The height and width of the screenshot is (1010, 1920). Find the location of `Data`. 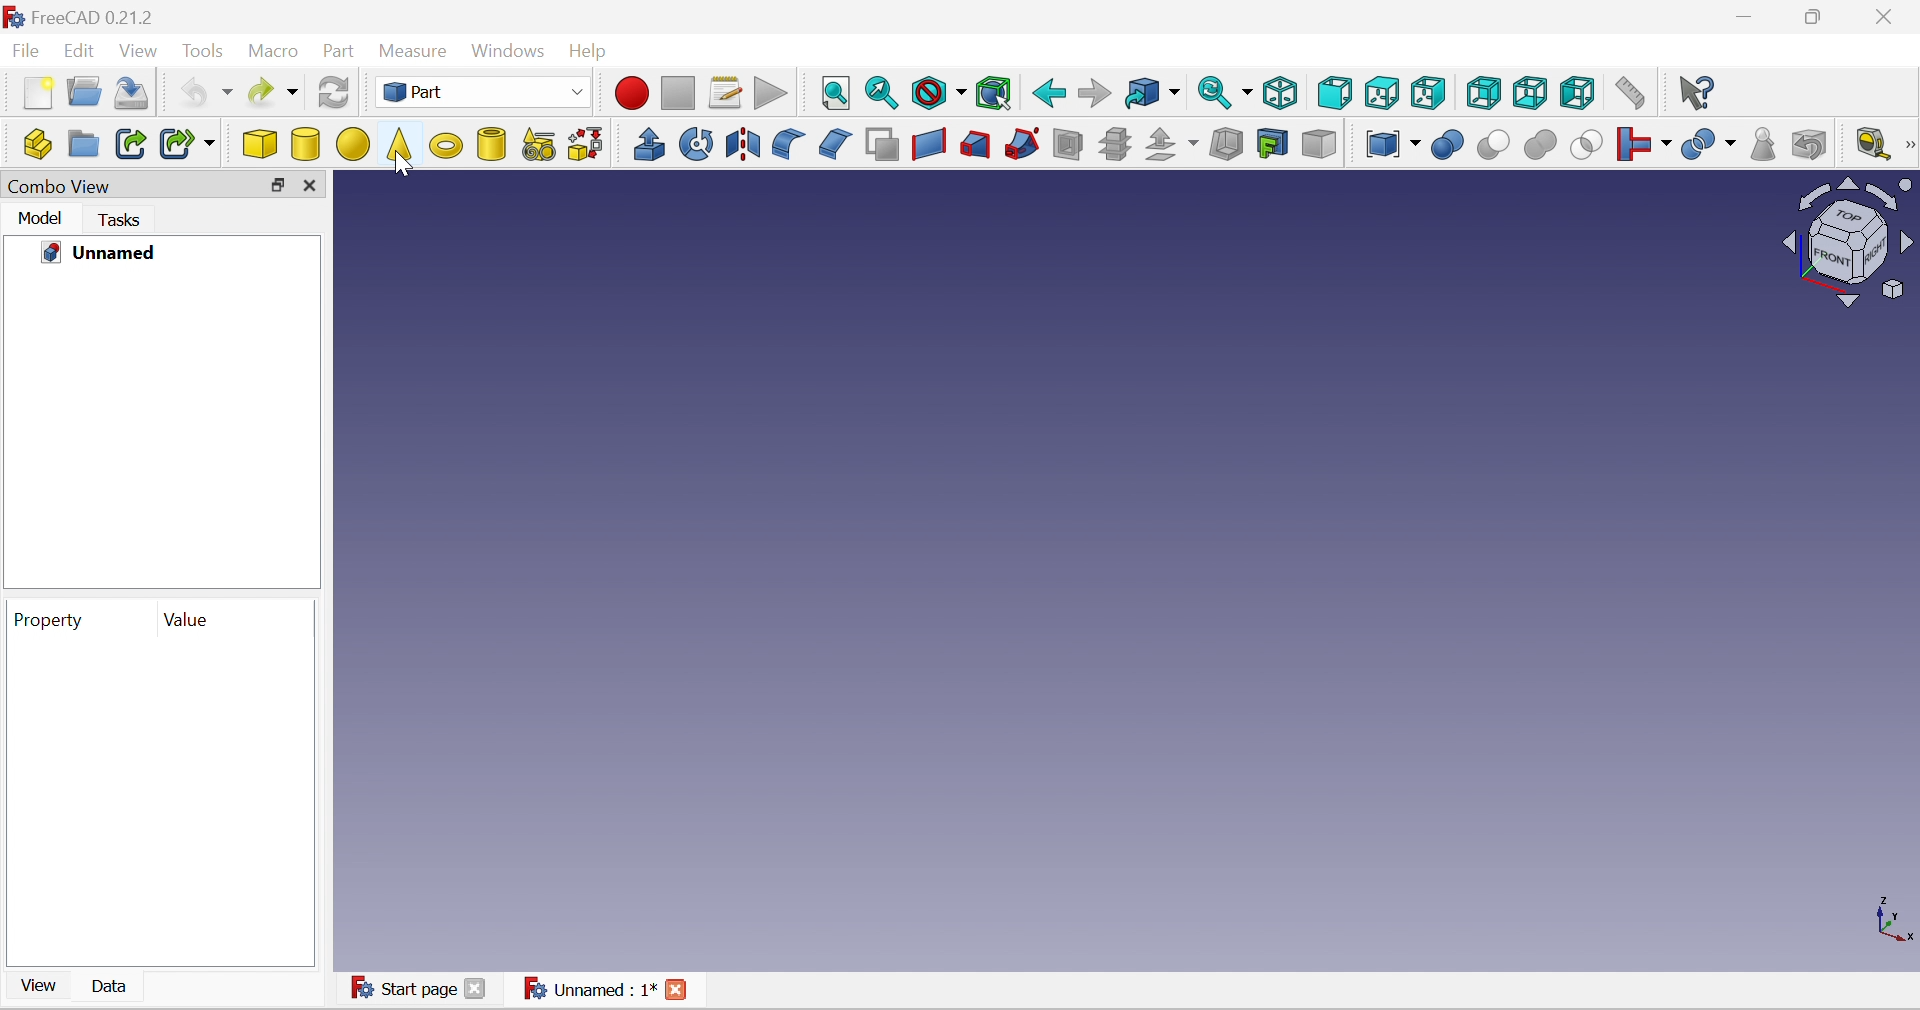

Data is located at coordinates (108, 985).